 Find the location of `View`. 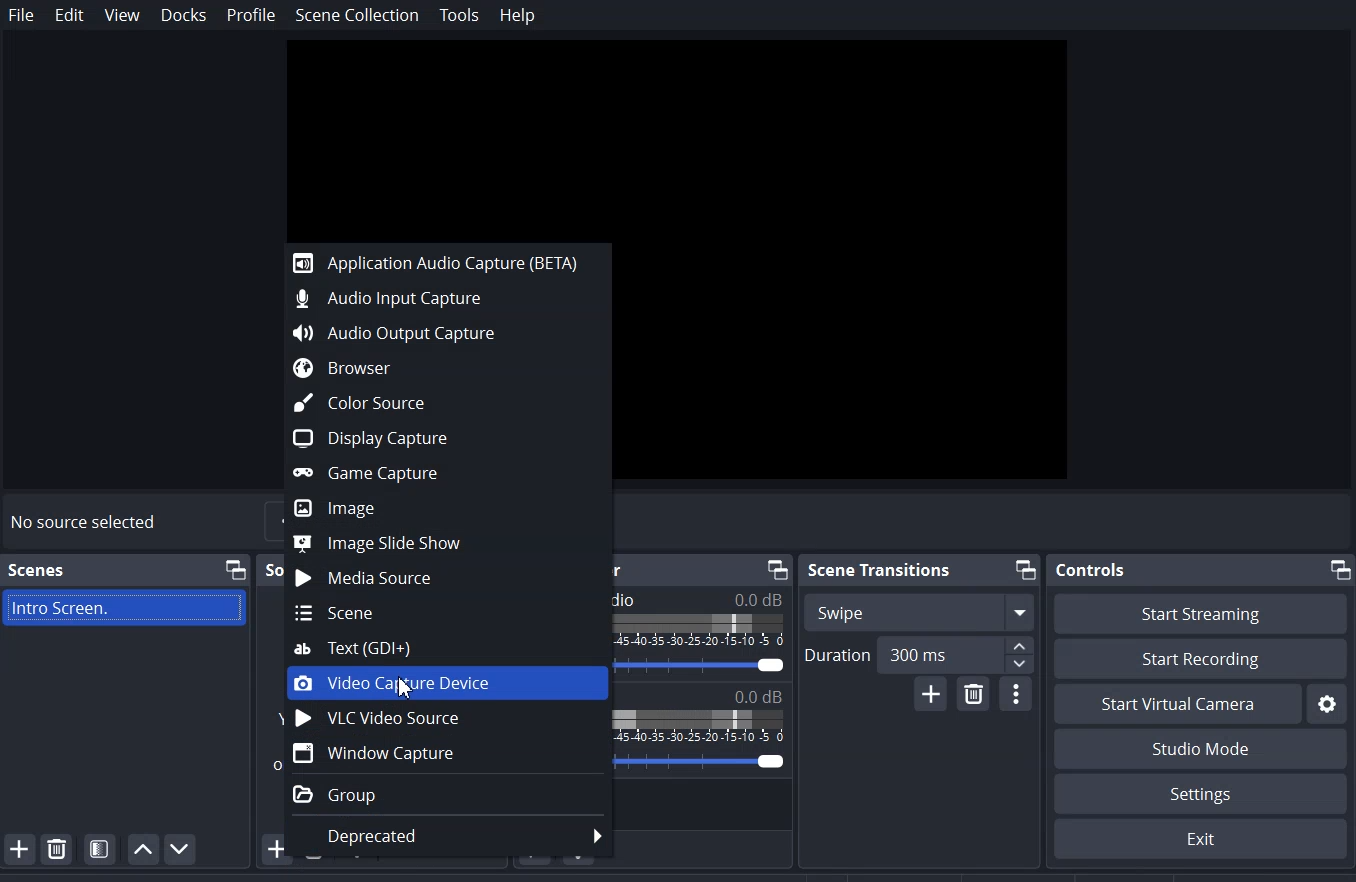

View is located at coordinates (122, 15).